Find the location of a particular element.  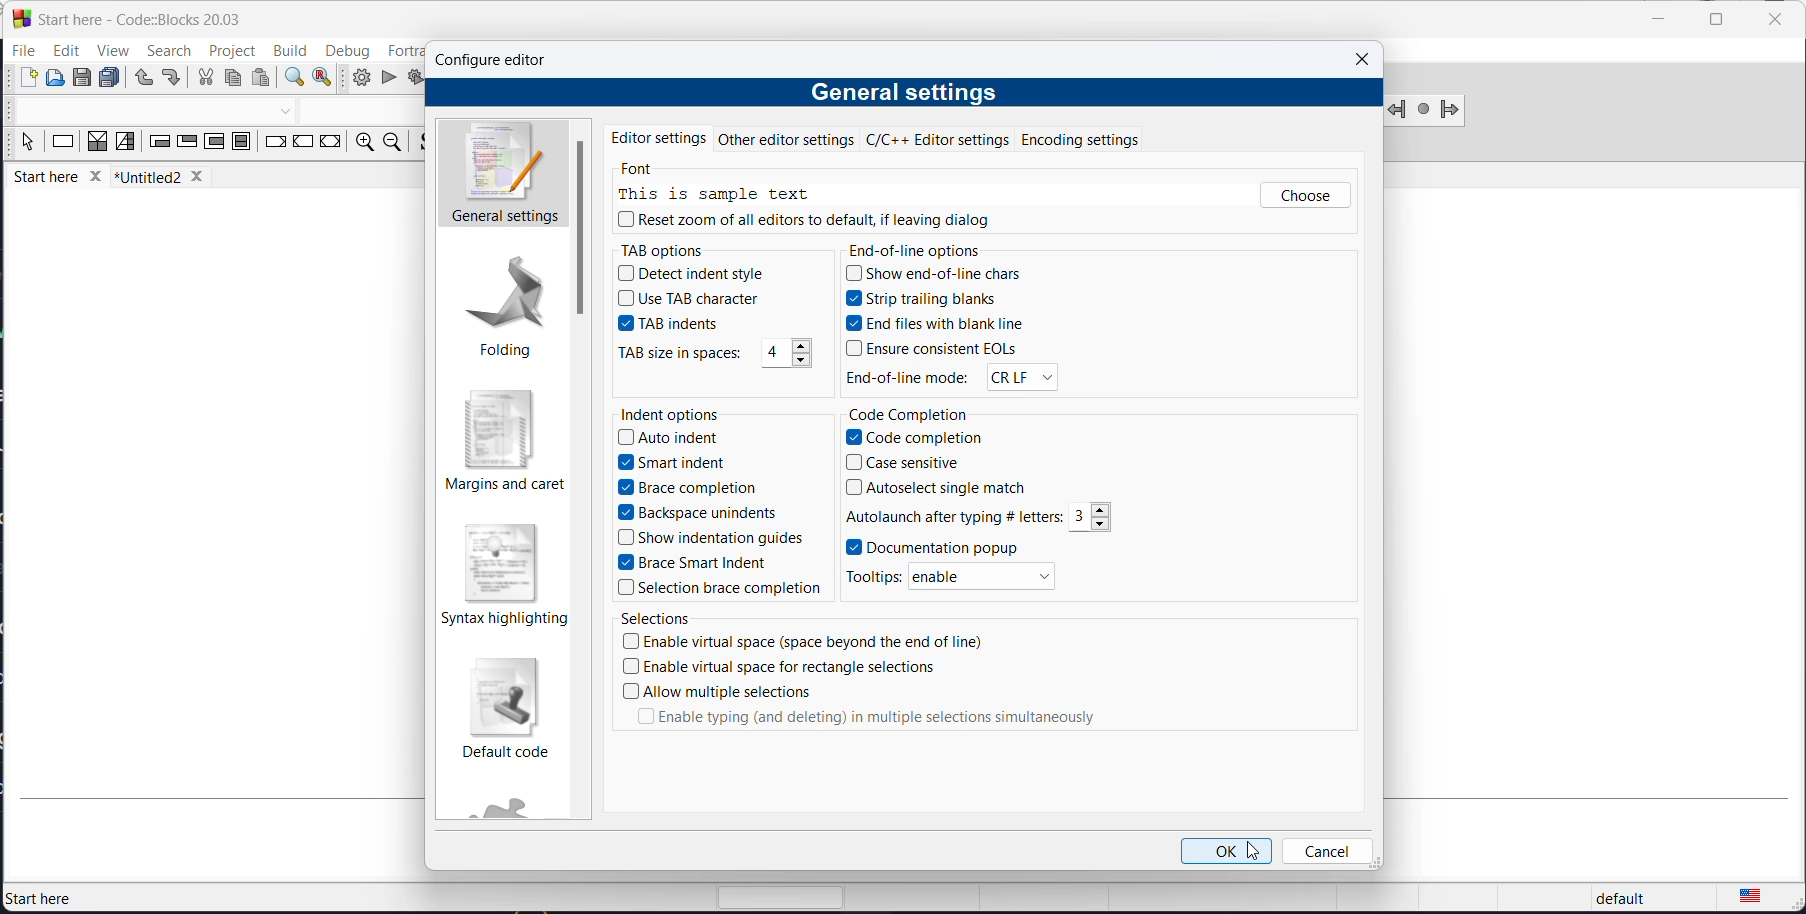

strip trailing blanks is located at coordinates (935, 300).